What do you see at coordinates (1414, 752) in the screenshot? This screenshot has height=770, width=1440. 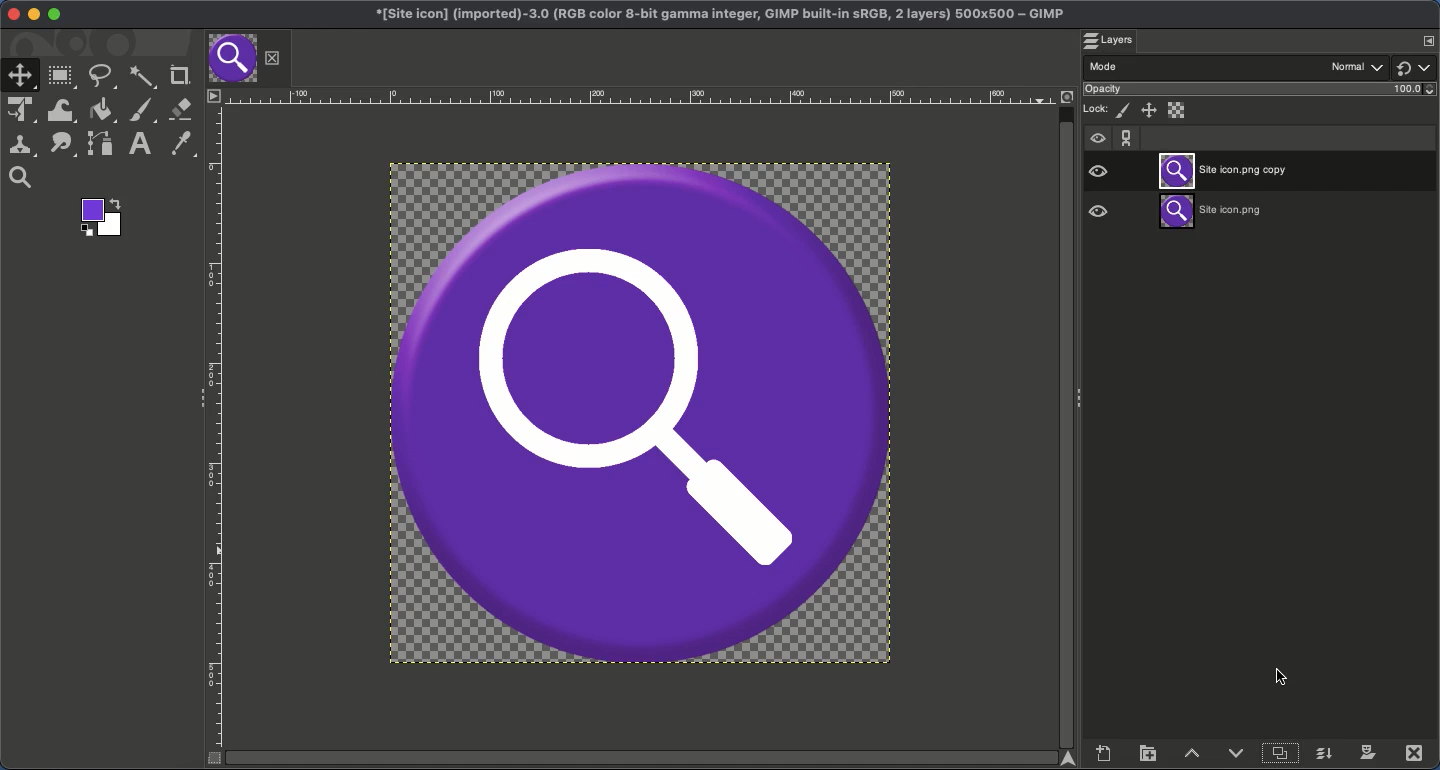 I see `Delete this layer` at bounding box center [1414, 752].